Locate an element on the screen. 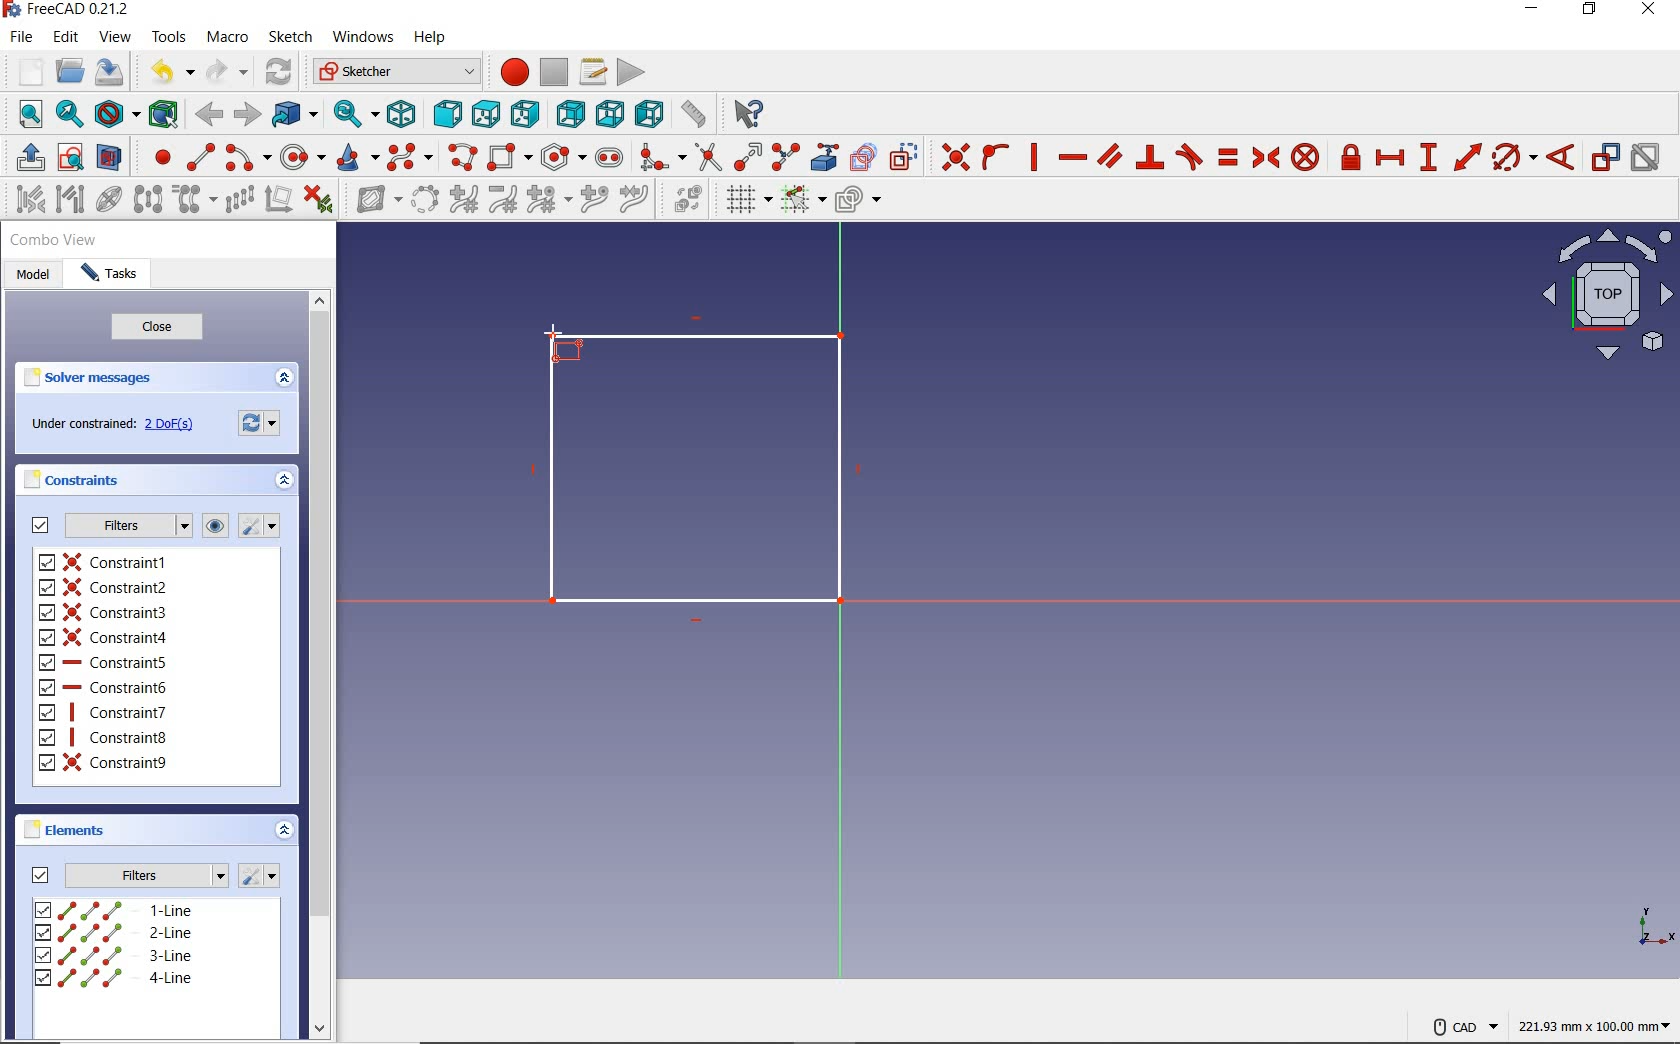 This screenshot has width=1680, height=1044. delete all constraints is located at coordinates (318, 201).